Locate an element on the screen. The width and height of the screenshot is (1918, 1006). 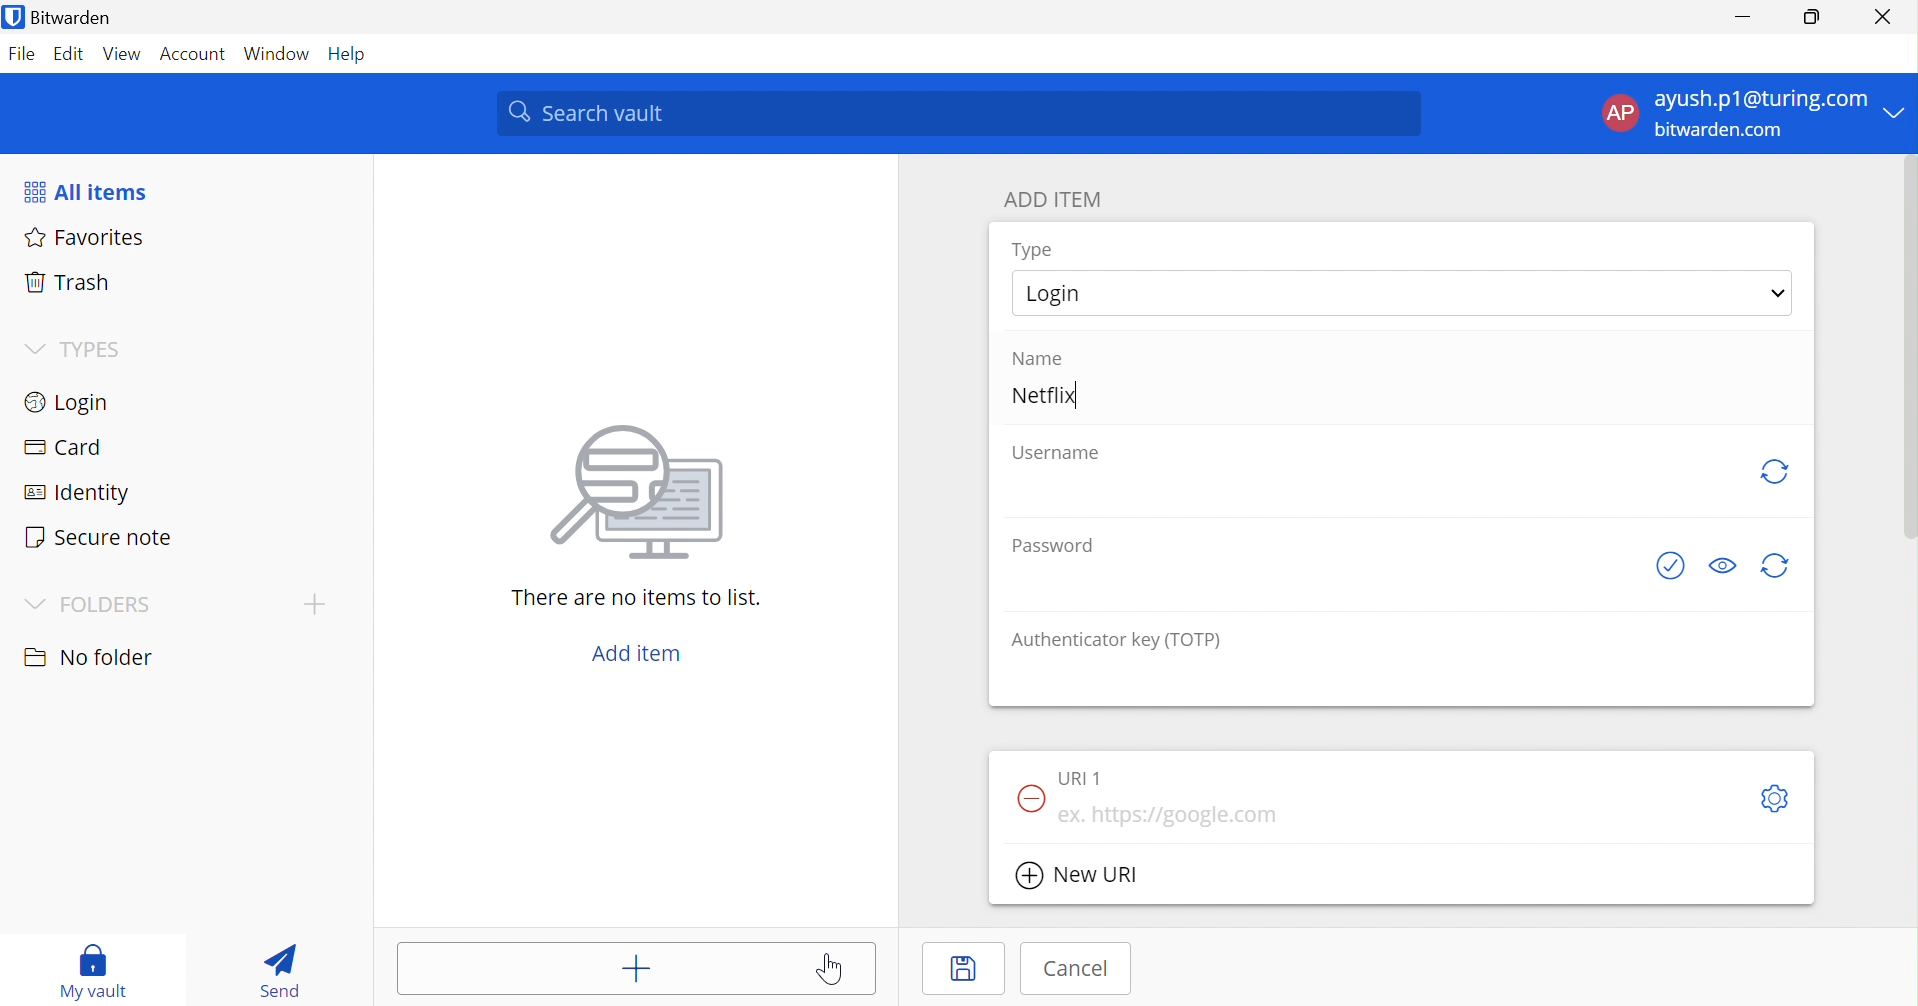
Add item is located at coordinates (640, 653).